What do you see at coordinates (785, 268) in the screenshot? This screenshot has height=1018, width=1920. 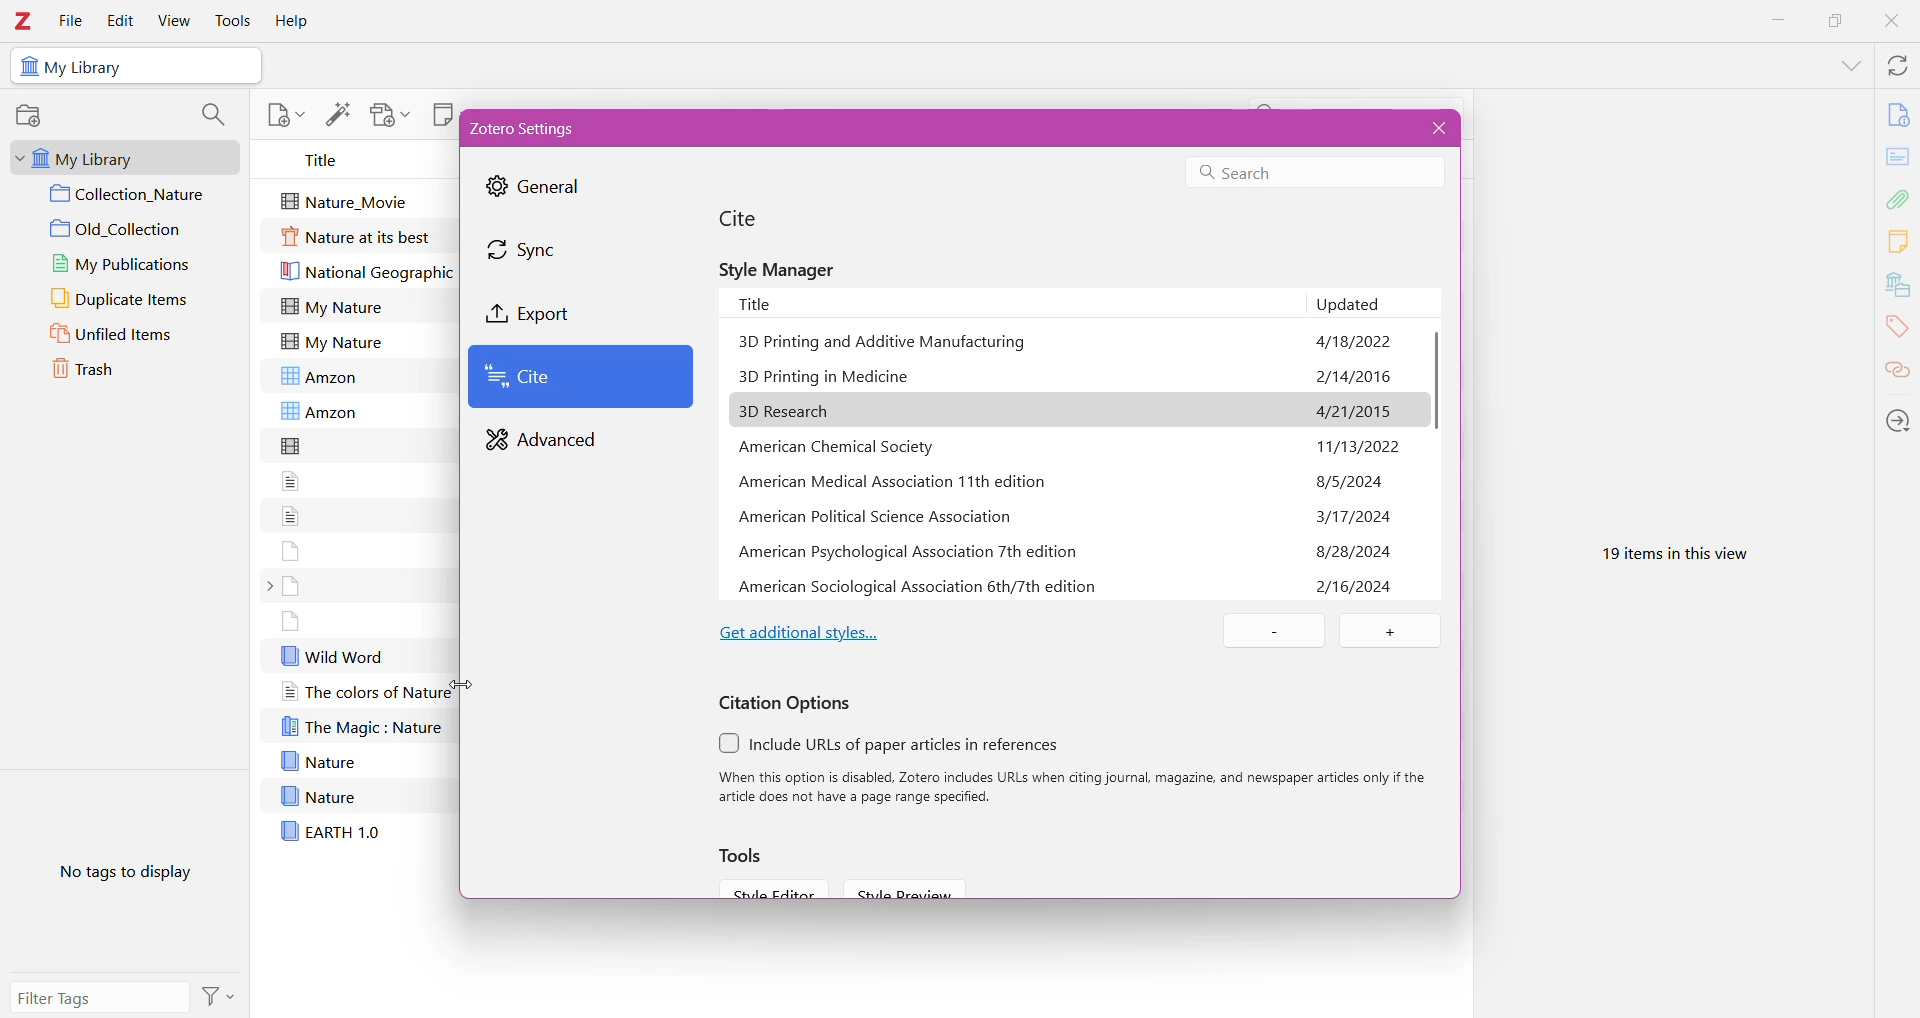 I see `Style Manager` at bounding box center [785, 268].